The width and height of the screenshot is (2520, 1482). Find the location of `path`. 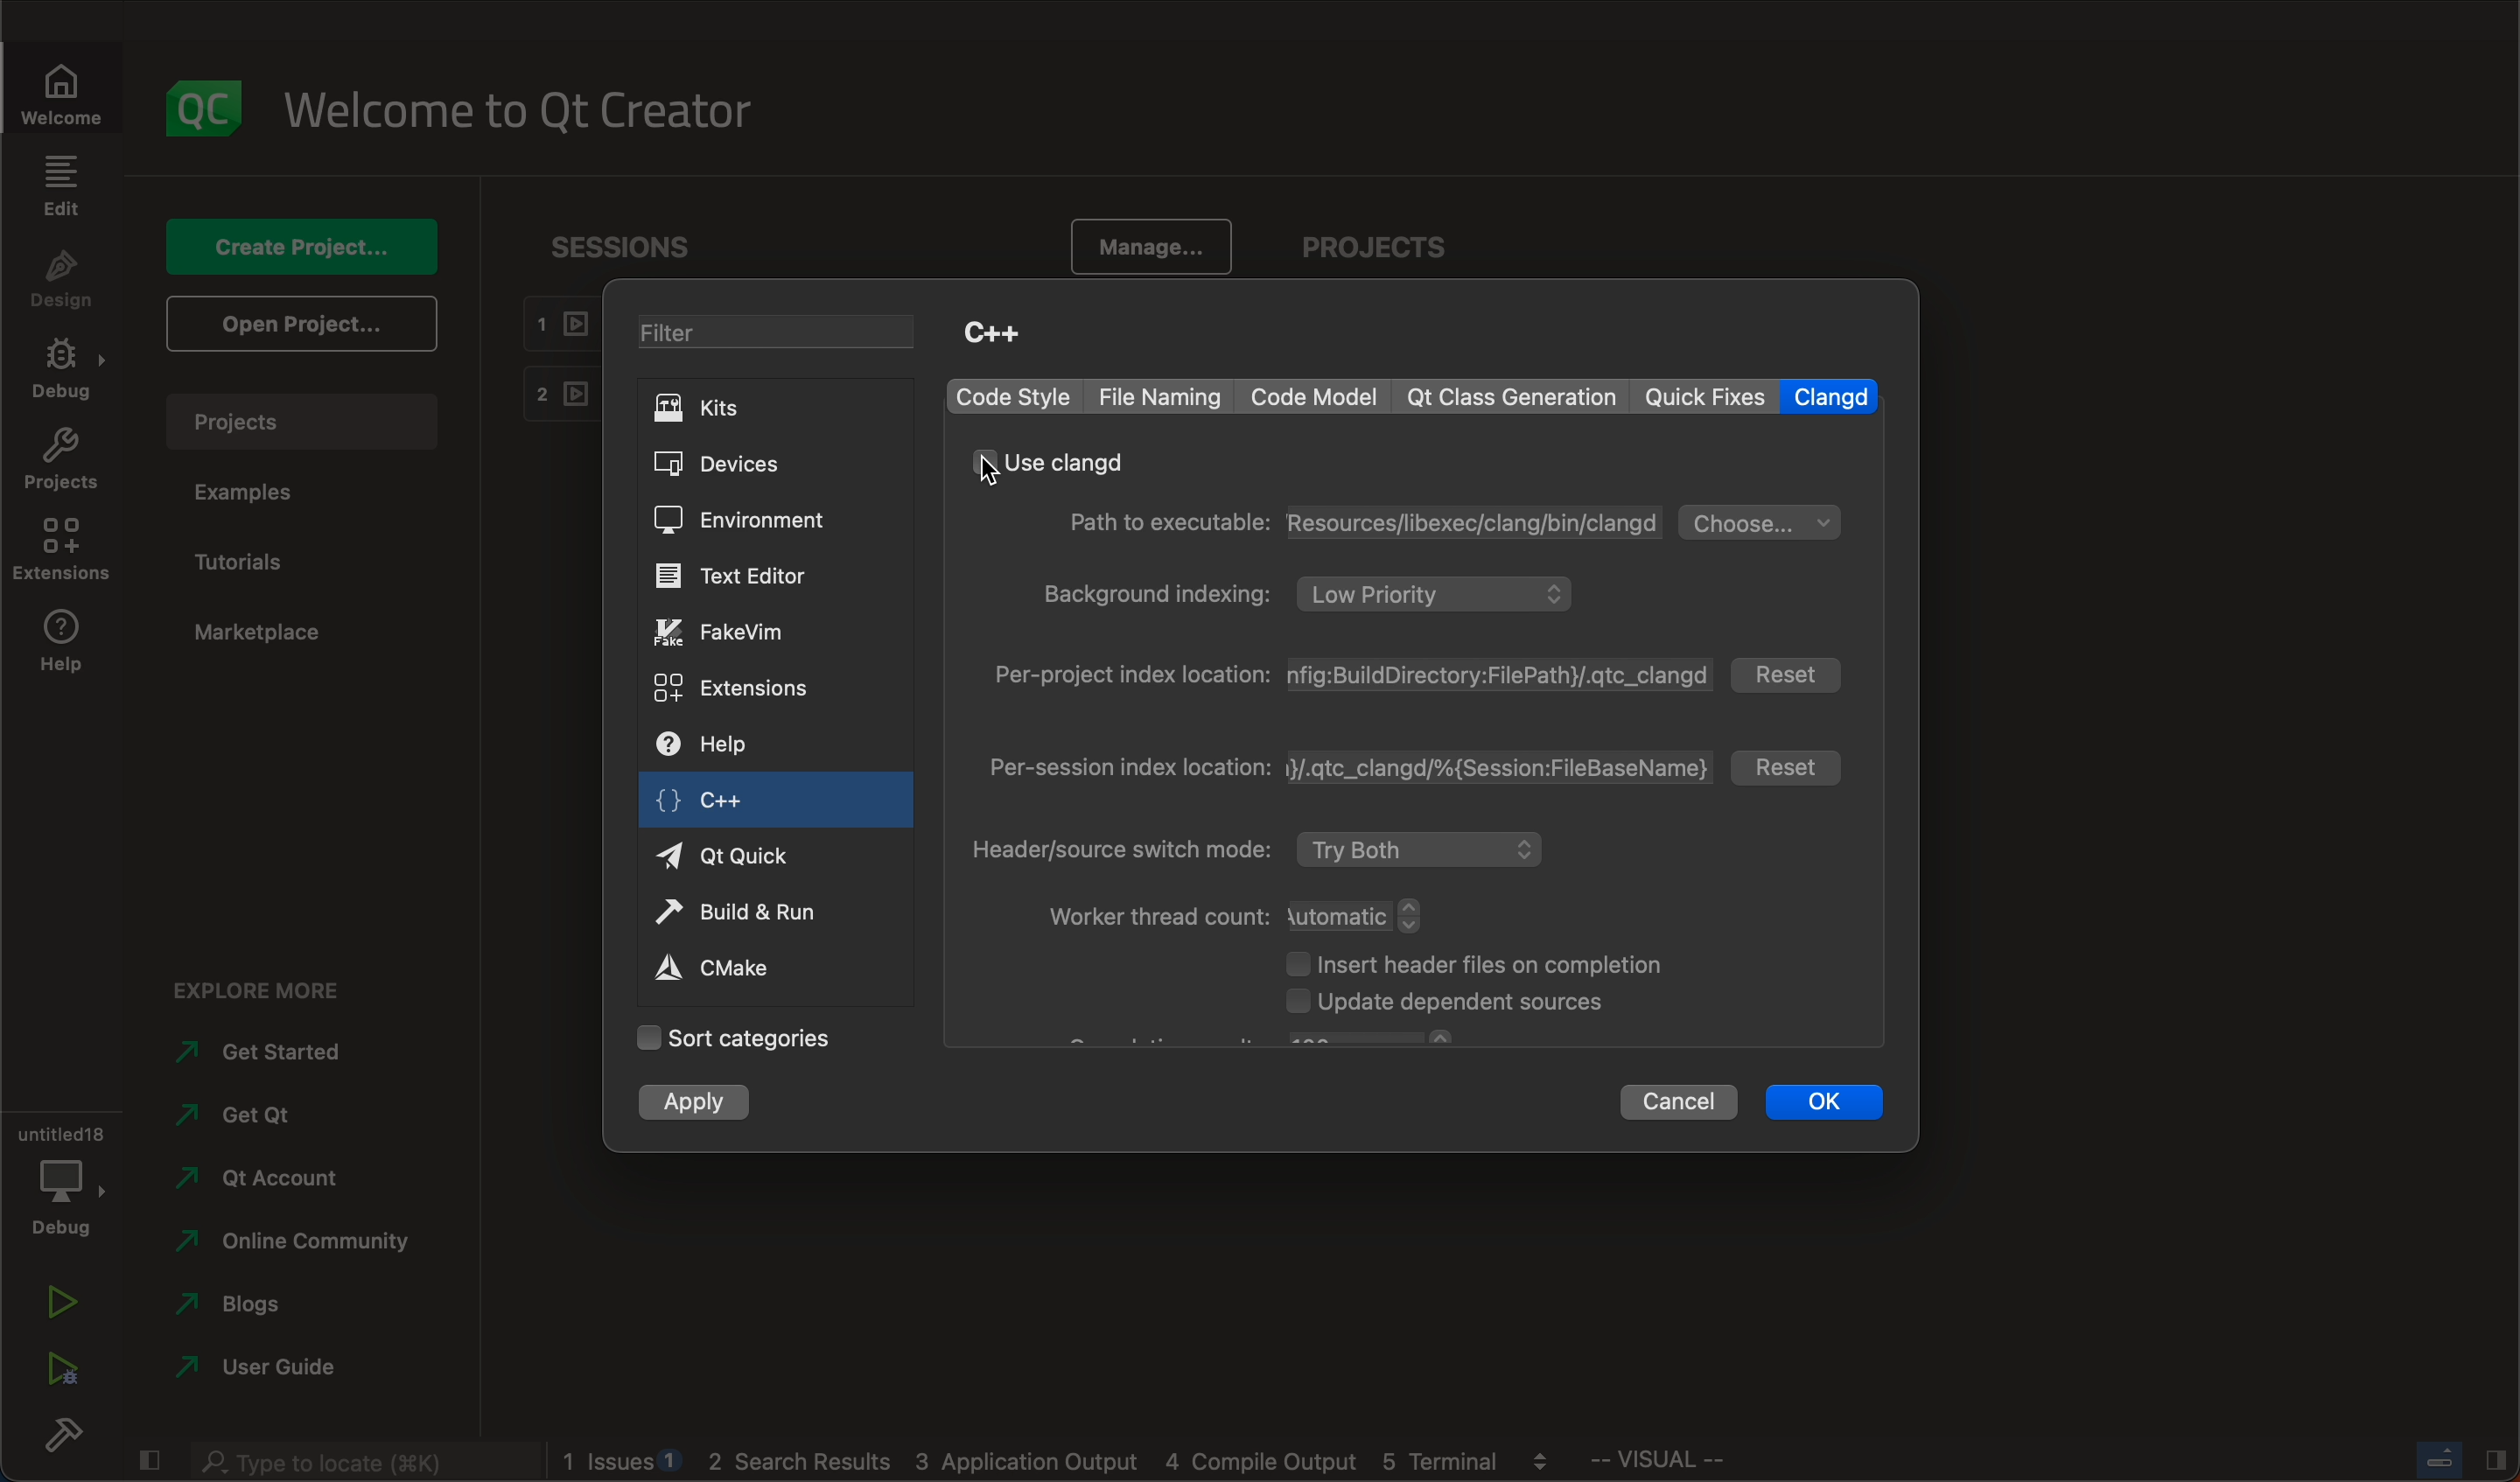

path is located at coordinates (1361, 524).